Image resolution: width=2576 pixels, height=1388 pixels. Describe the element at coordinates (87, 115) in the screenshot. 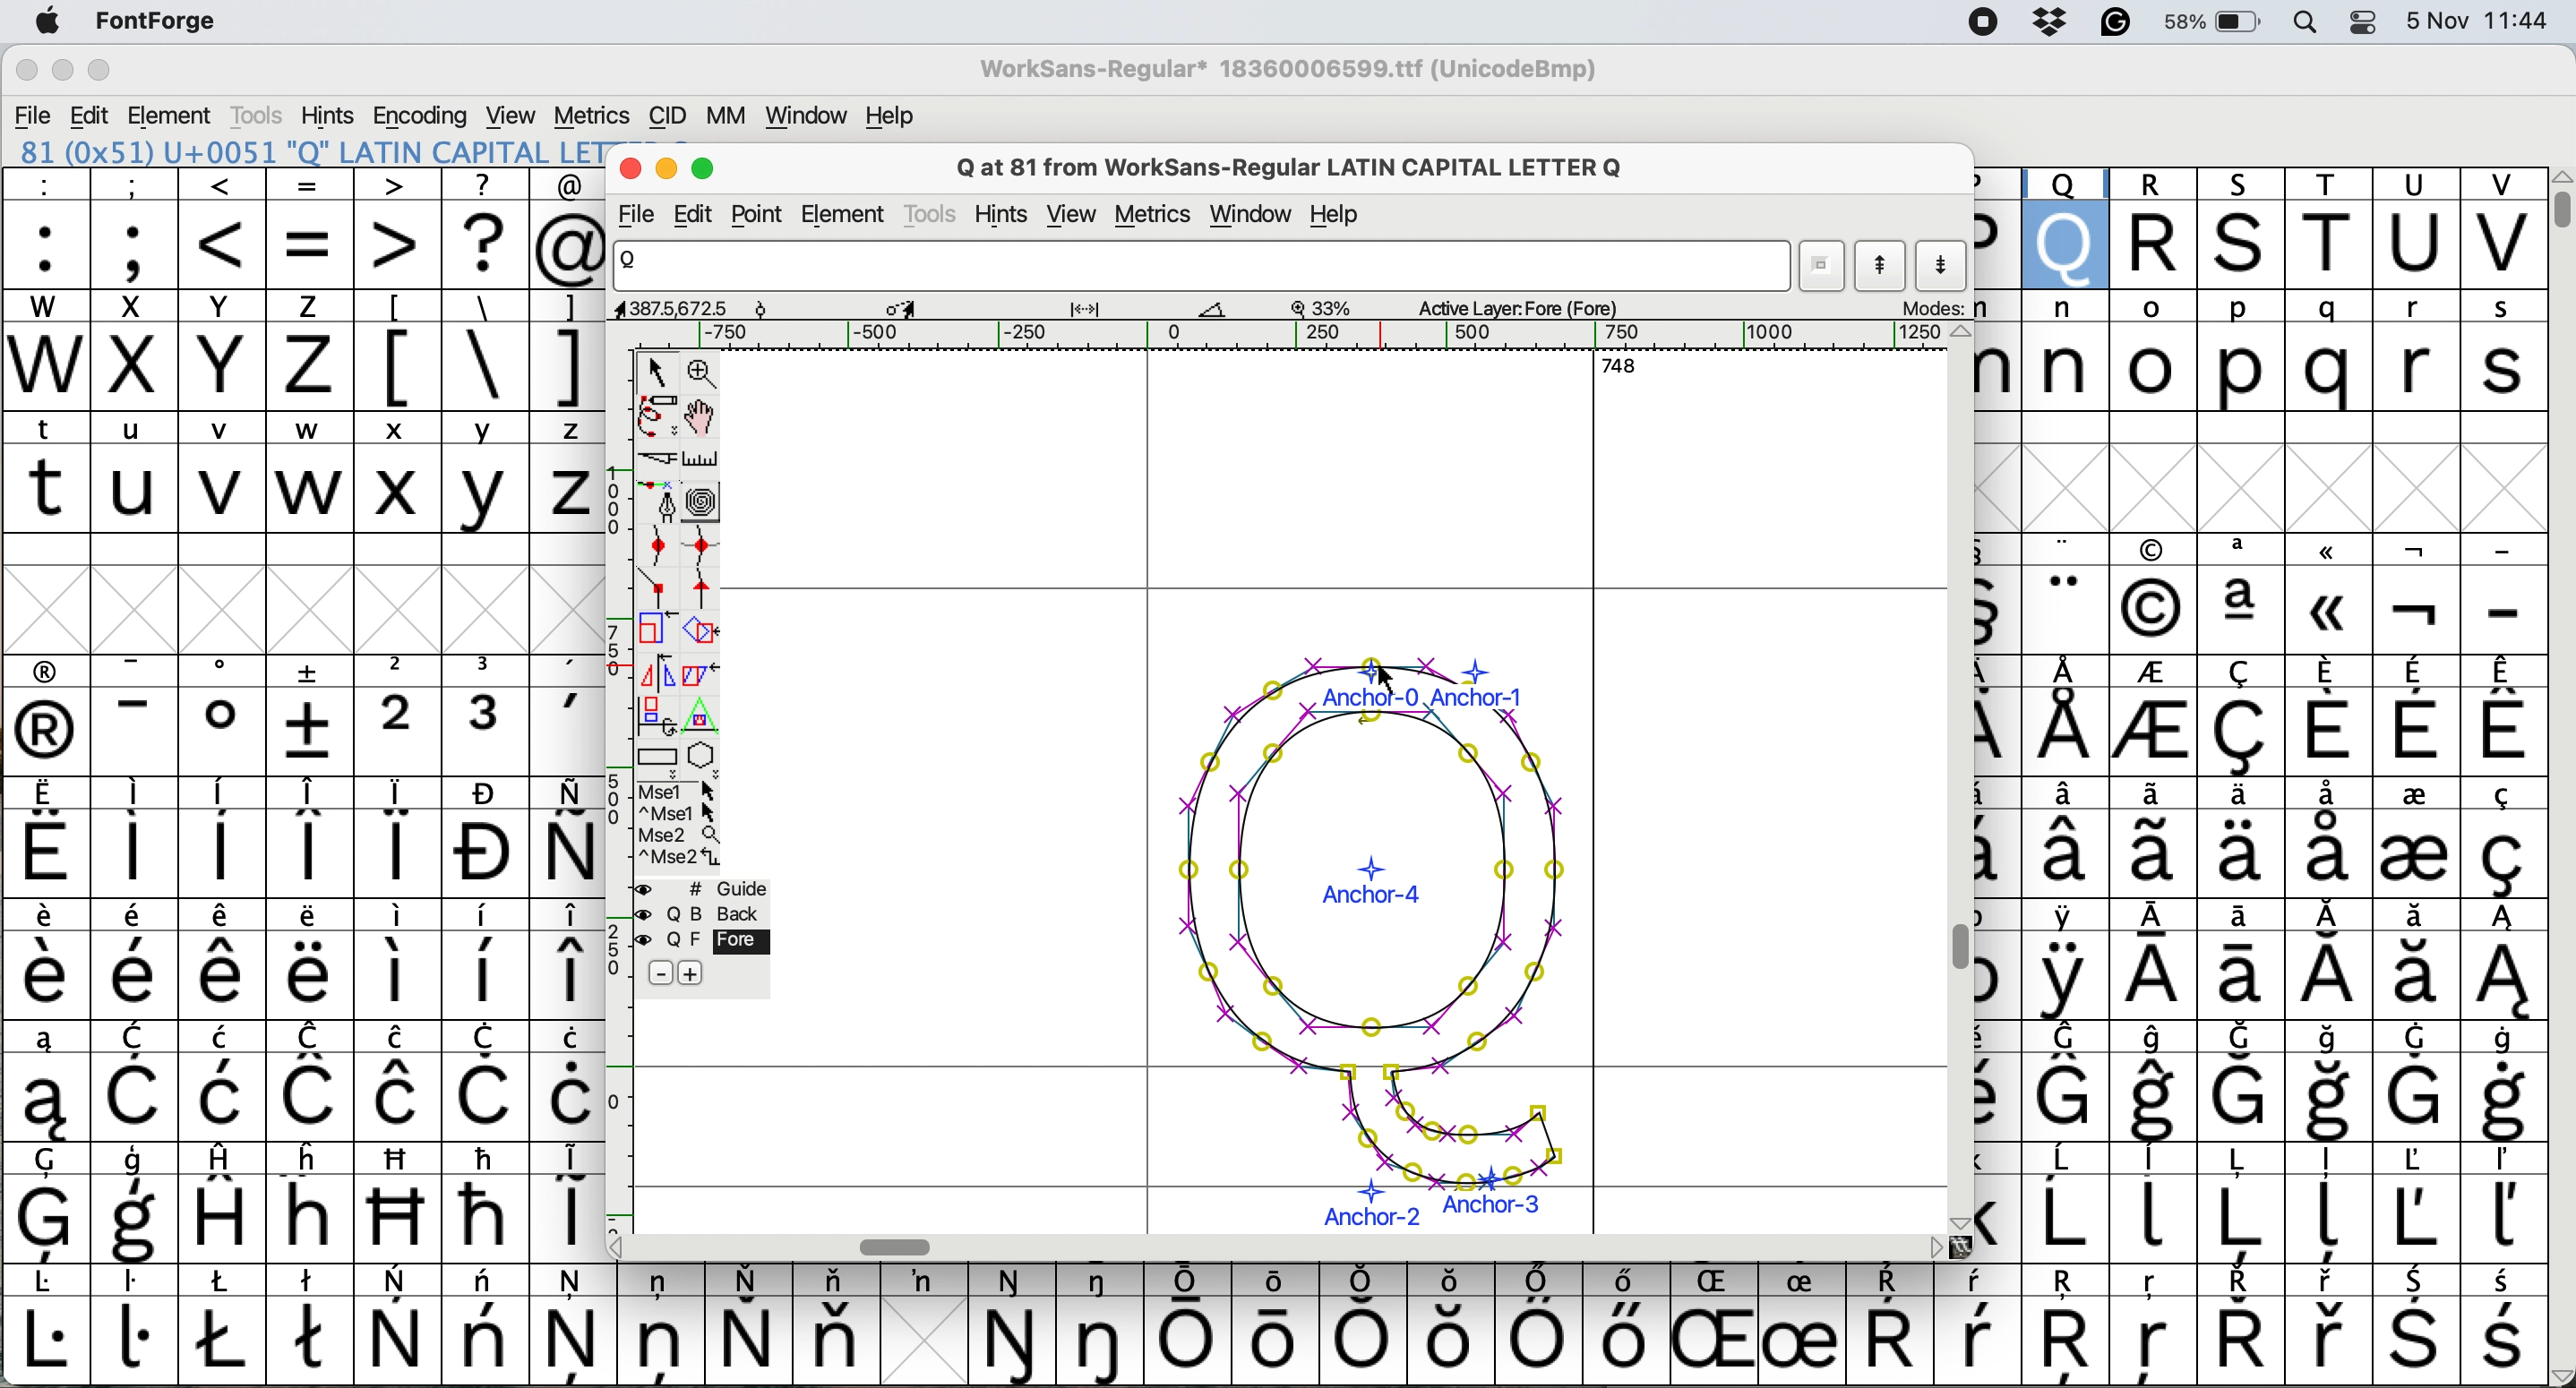

I see `edit` at that location.